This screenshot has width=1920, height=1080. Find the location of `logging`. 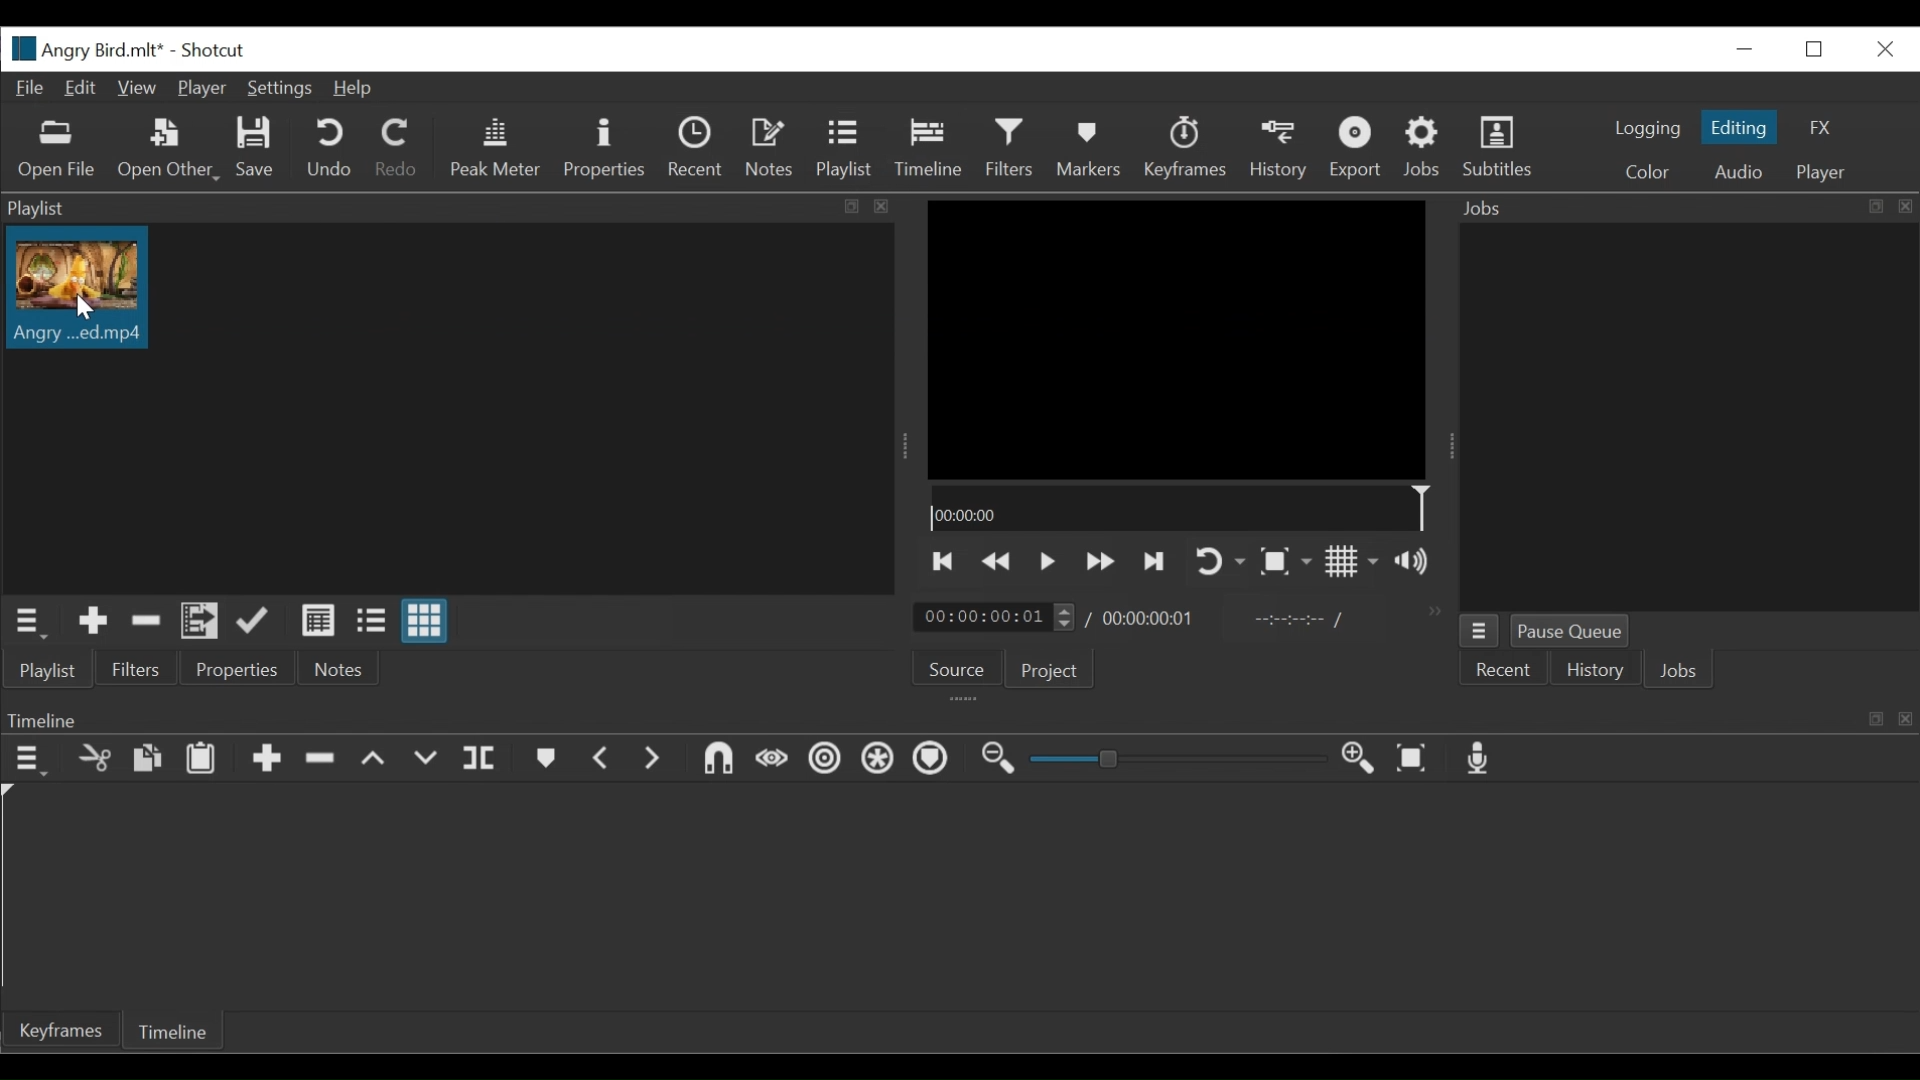

logging is located at coordinates (1645, 130).